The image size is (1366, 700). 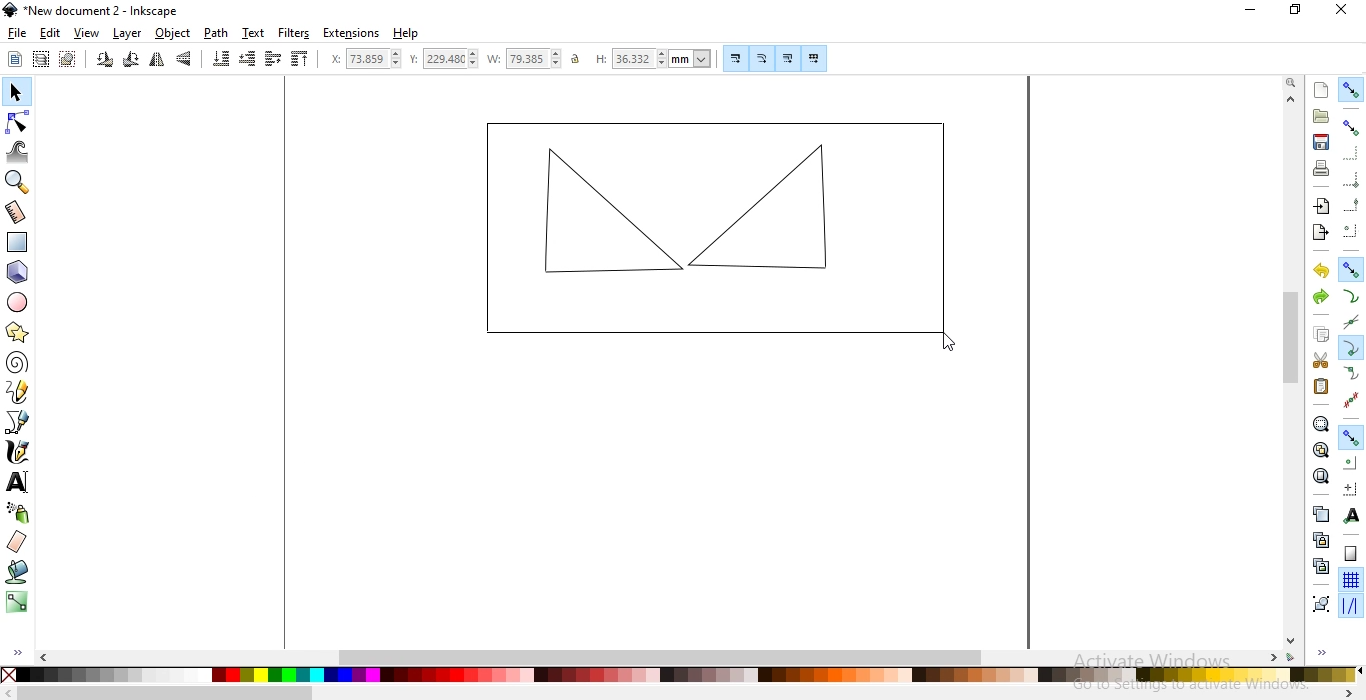 What do you see at coordinates (1350, 554) in the screenshot?
I see `snap to page border` at bounding box center [1350, 554].